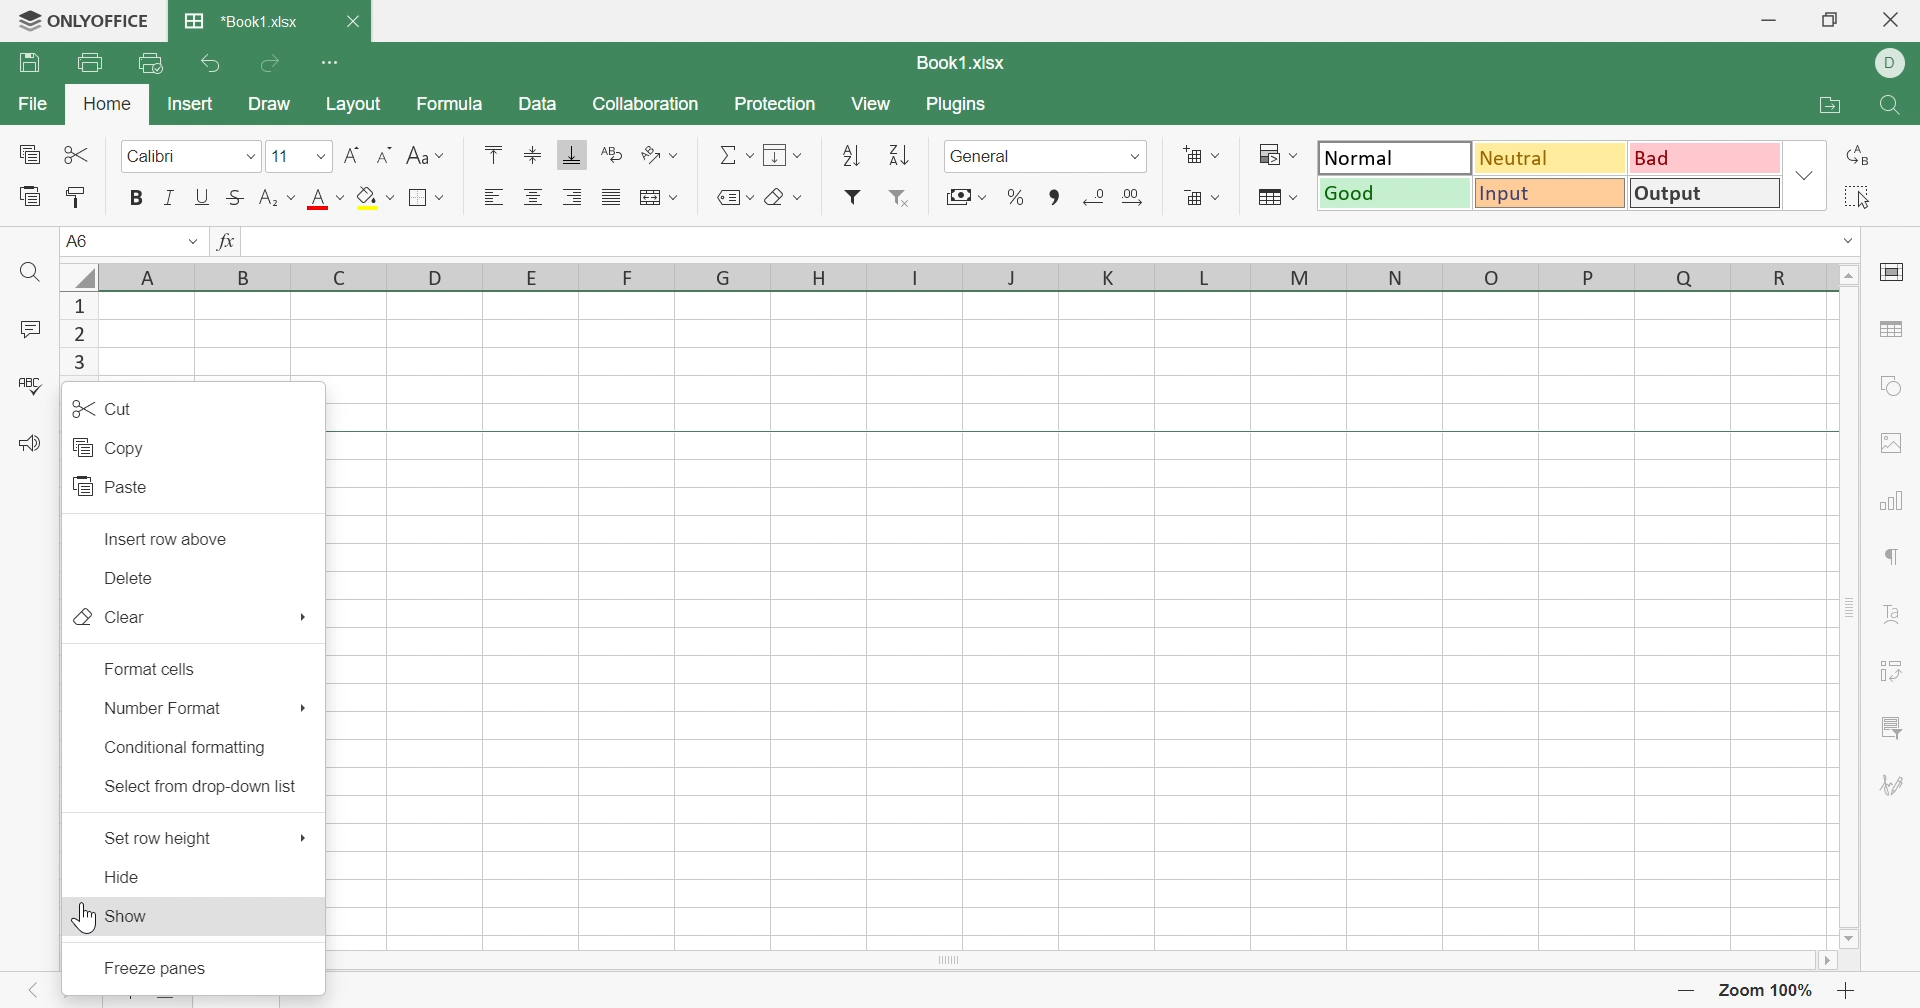 The height and width of the screenshot is (1008, 1920). I want to click on Conditional formatting, so click(1273, 150).